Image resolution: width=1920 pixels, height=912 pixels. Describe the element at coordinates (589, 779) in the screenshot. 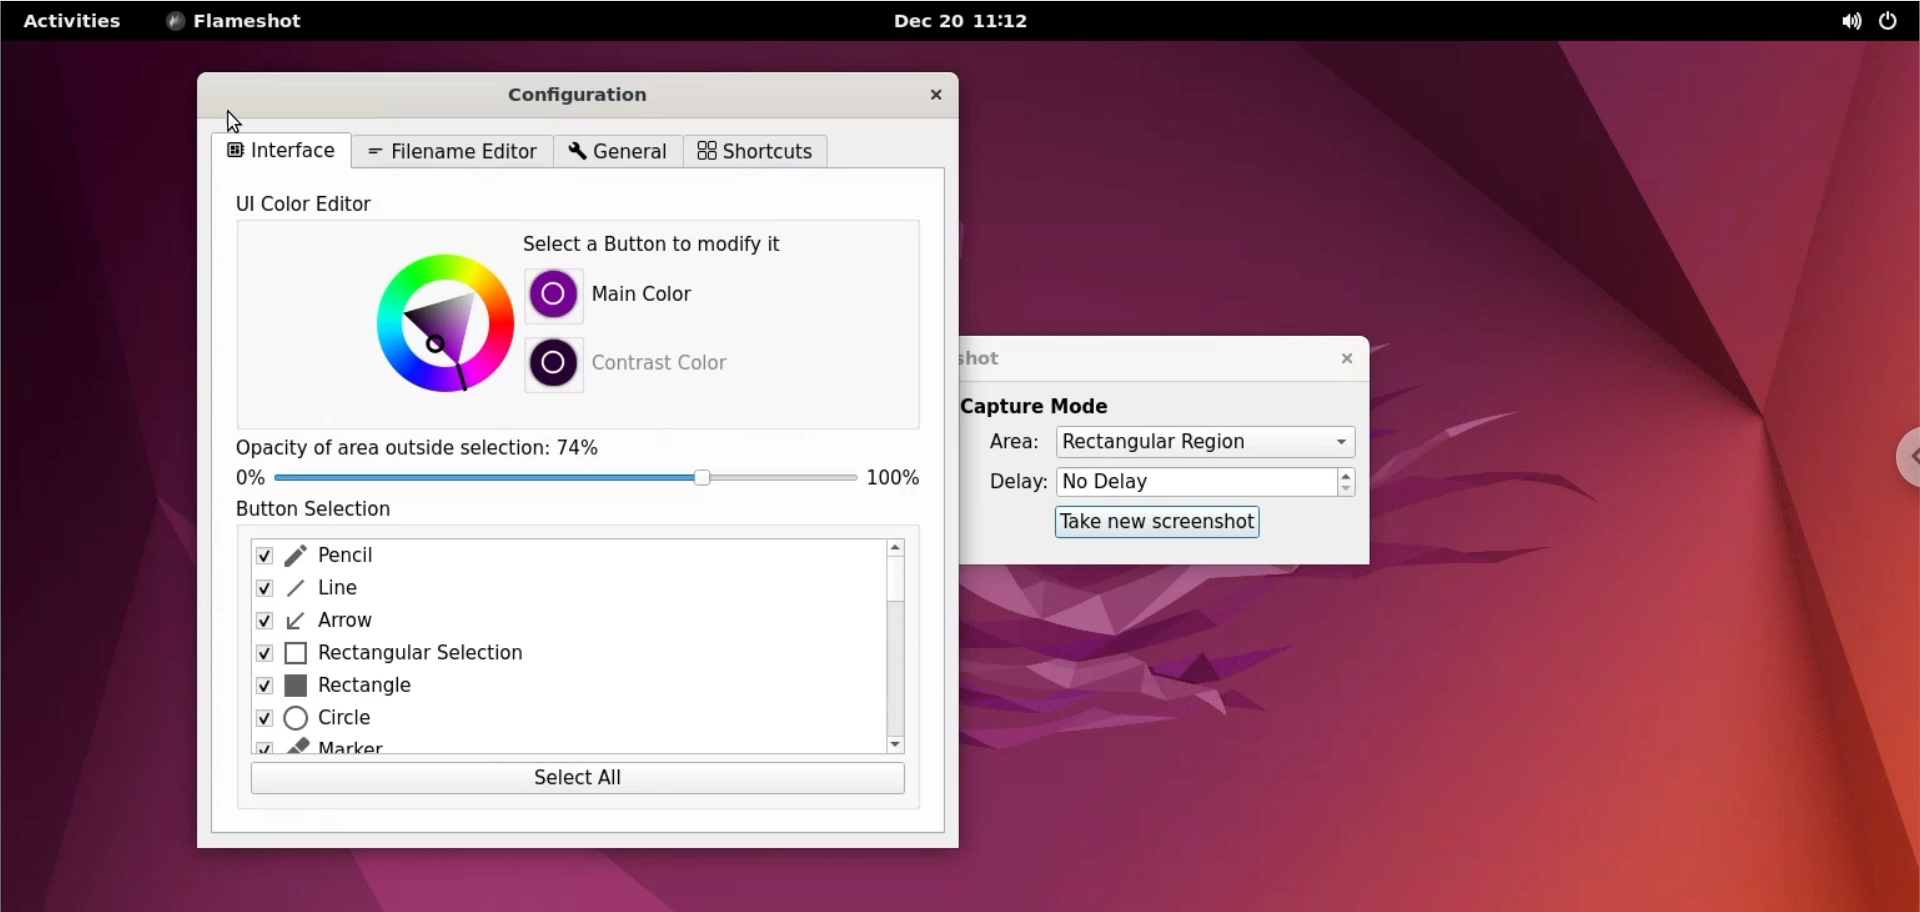

I see `select all button` at that location.